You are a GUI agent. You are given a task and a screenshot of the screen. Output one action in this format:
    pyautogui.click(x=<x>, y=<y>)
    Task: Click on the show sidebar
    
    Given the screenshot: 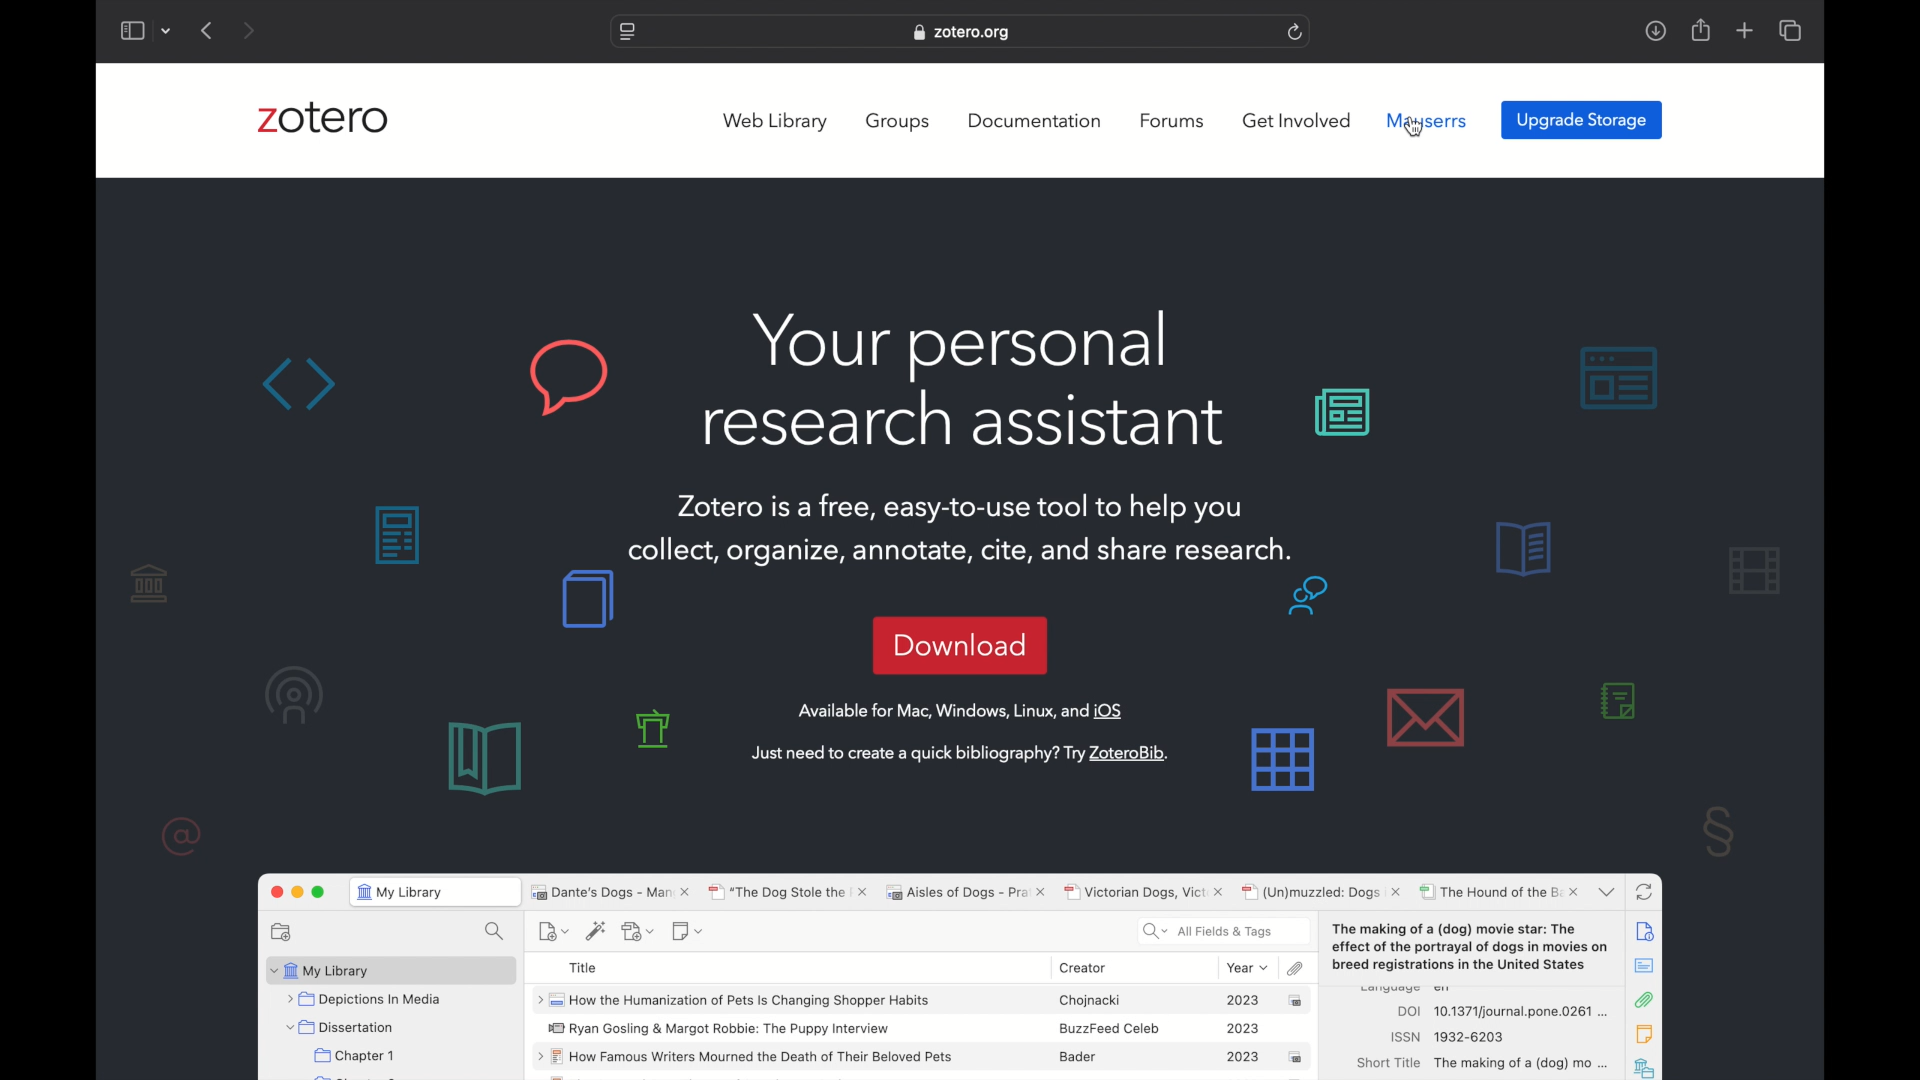 What is the action you would take?
    pyautogui.click(x=131, y=30)
    